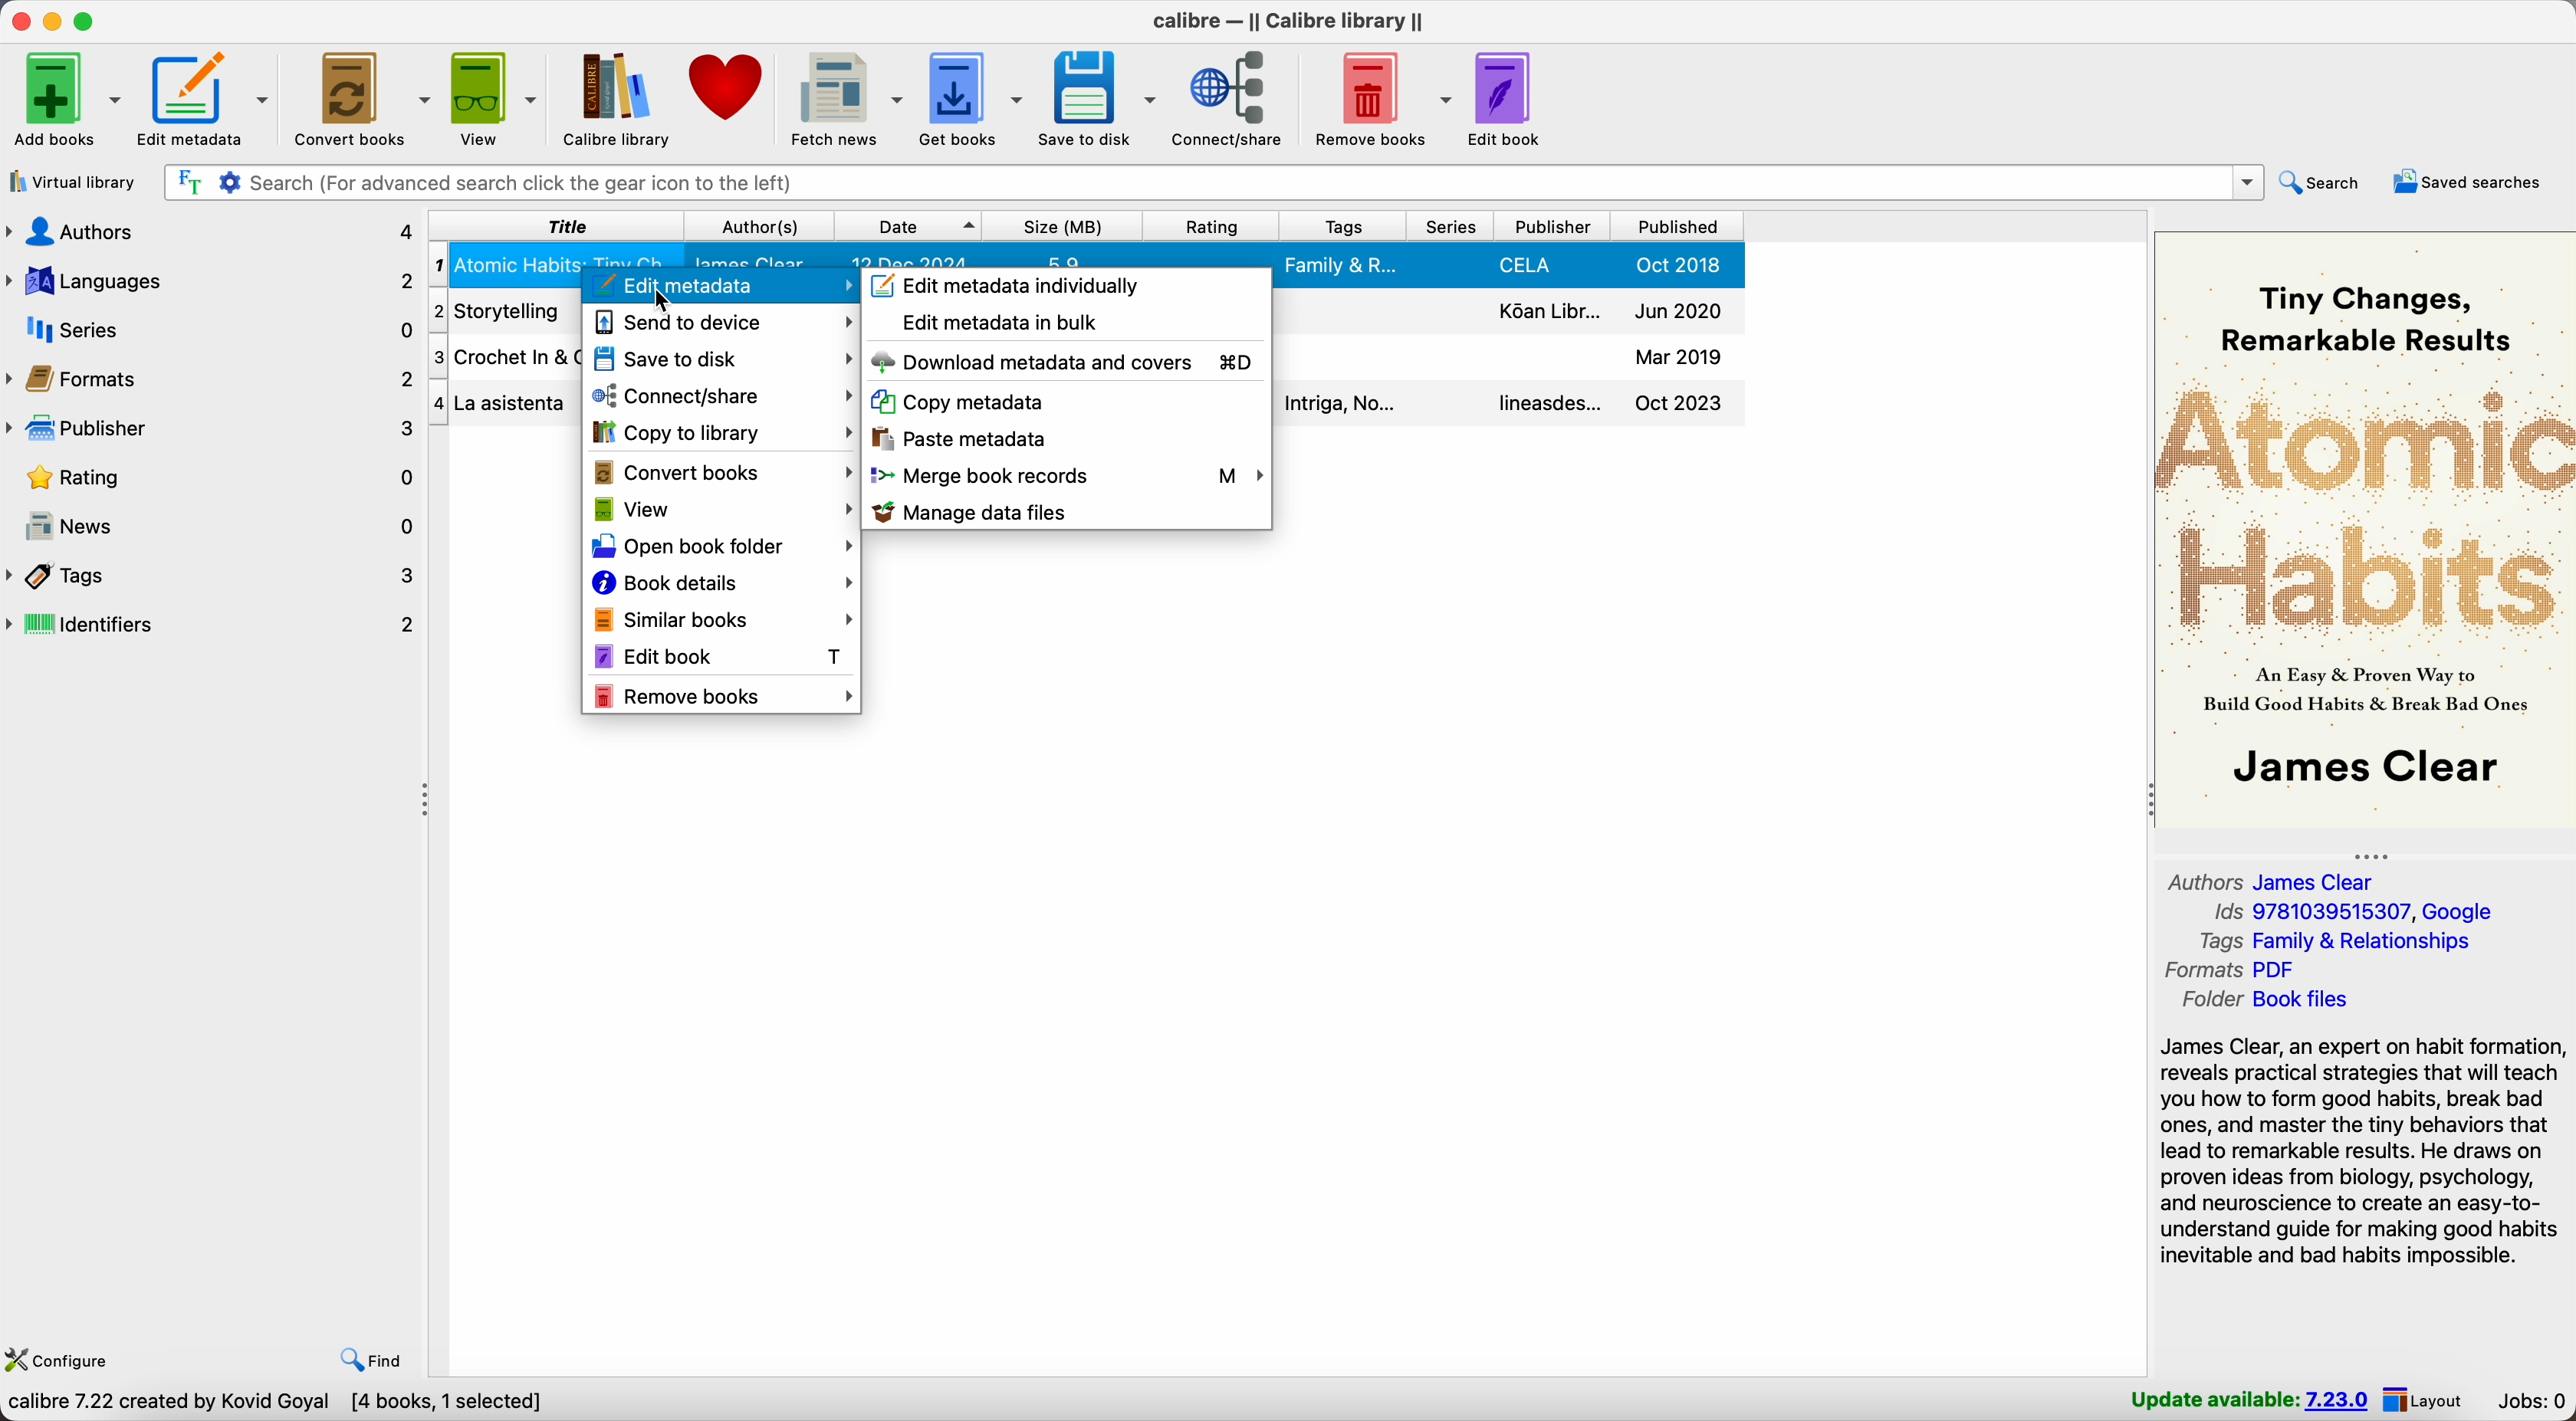 Image resolution: width=2576 pixels, height=1421 pixels. What do you see at coordinates (1096, 96) in the screenshot?
I see `save to disk` at bounding box center [1096, 96].